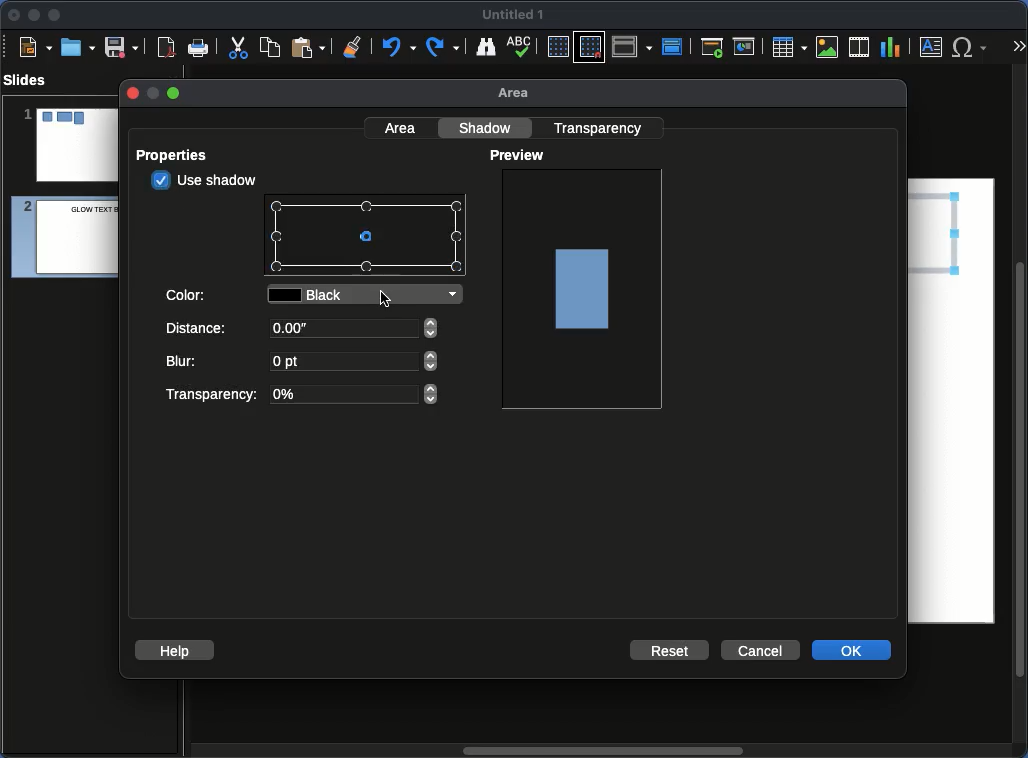 The image size is (1028, 758). What do you see at coordinates (1018, 48) in the screenshot?
I see `More` at bounding box center [1018, 48].